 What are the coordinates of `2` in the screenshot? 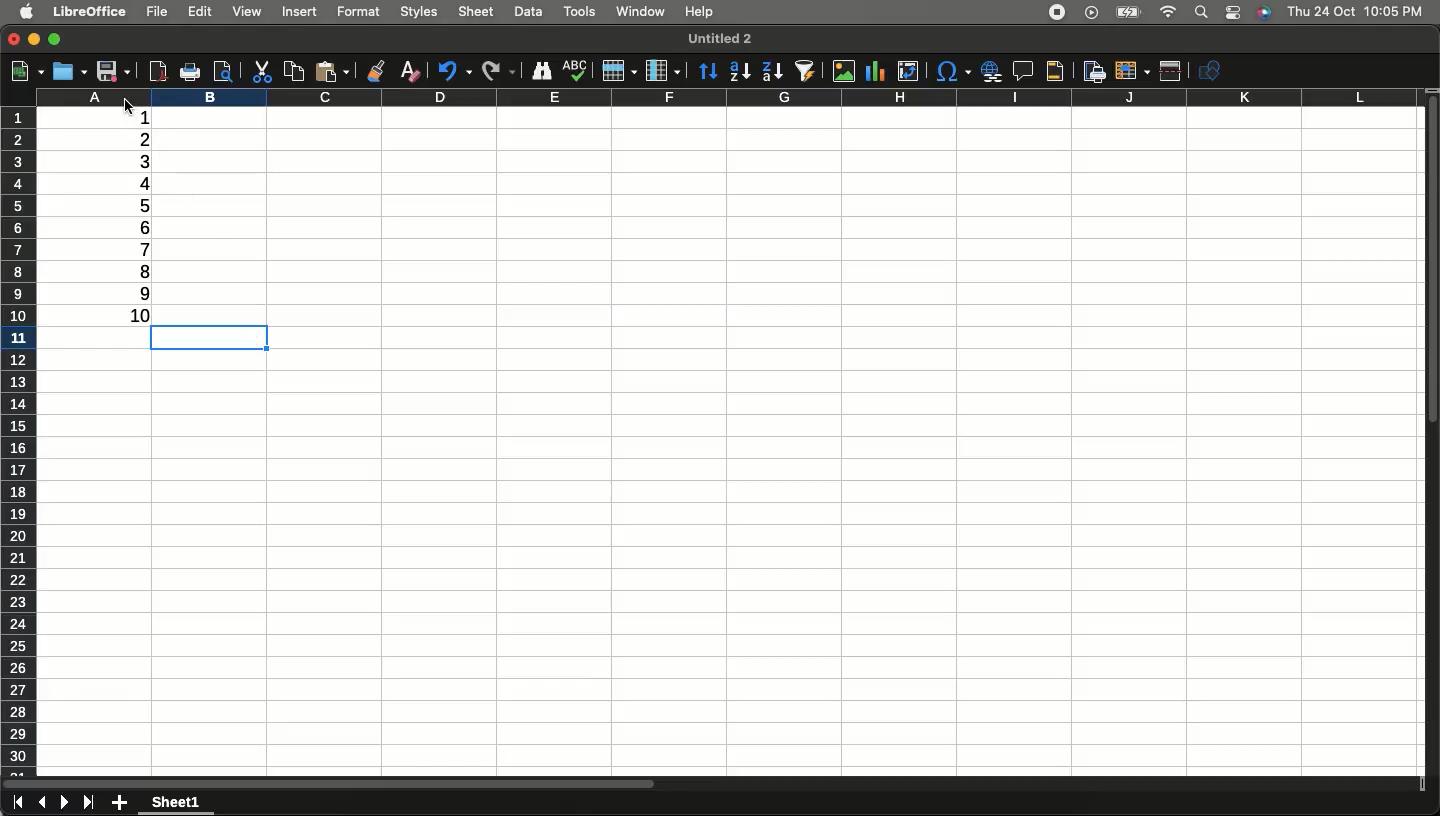 It's located at (143, 139).